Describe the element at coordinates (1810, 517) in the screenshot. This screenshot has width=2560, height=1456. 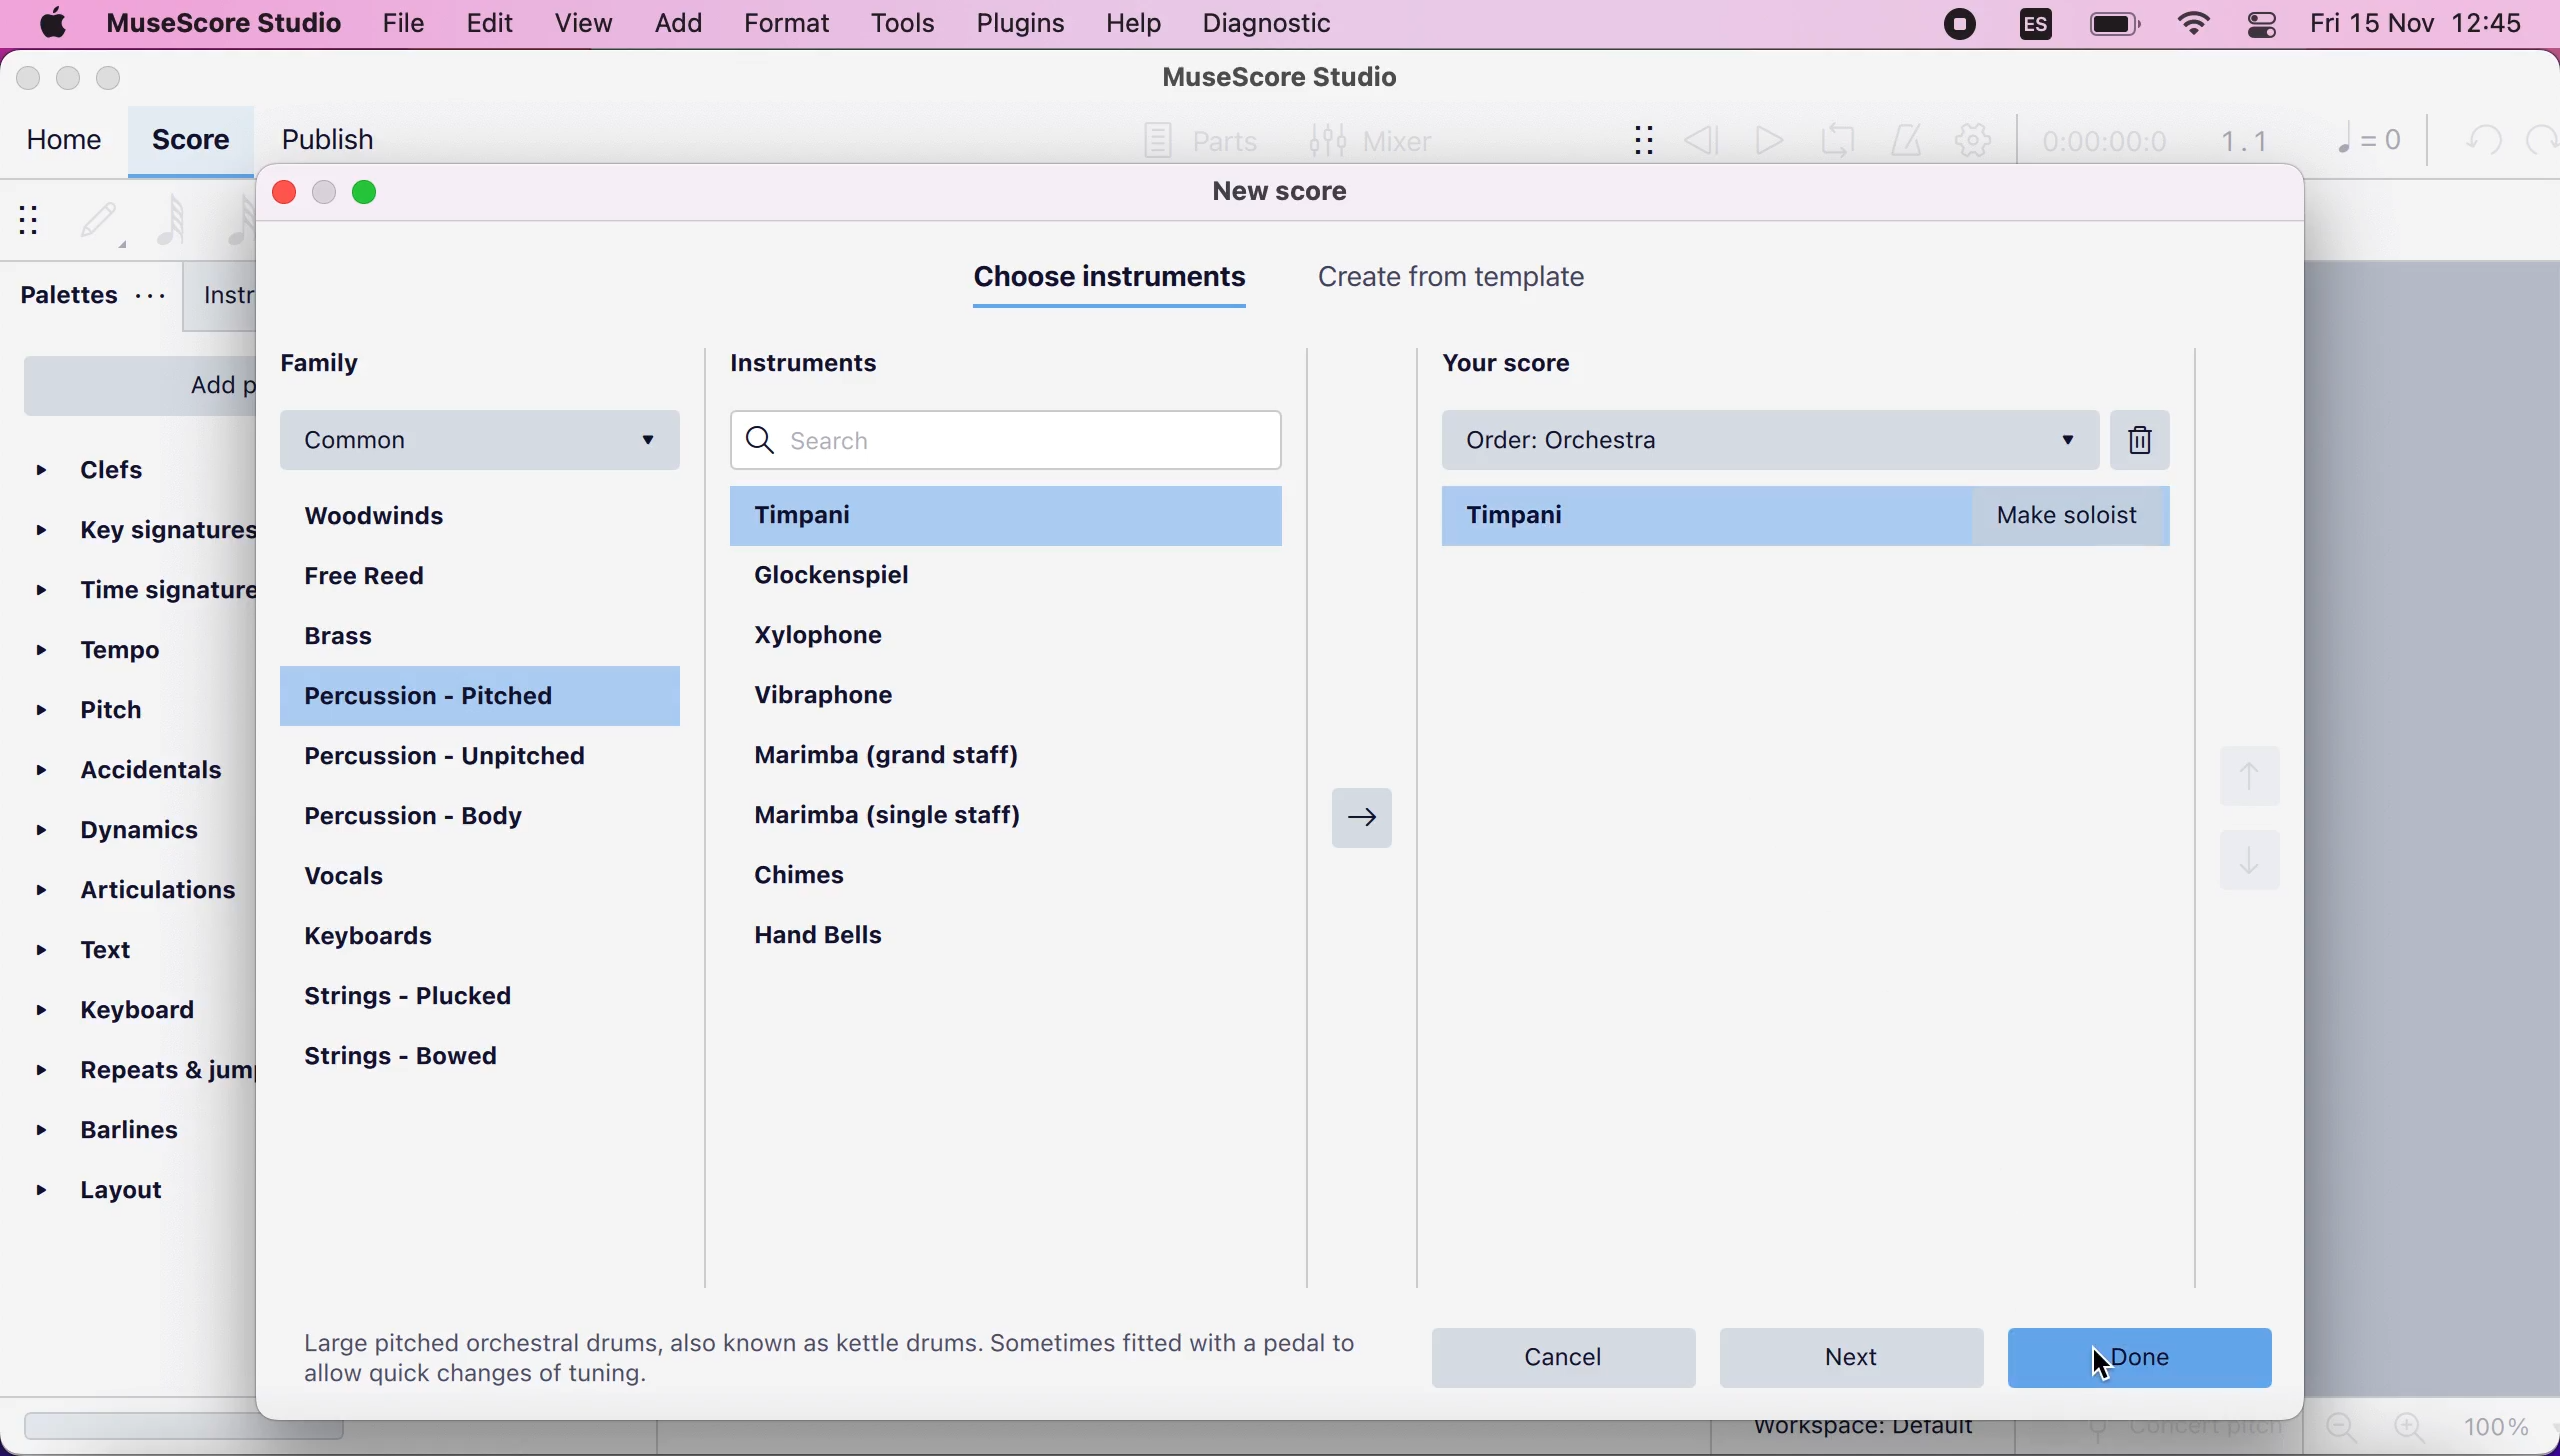
I see `timpani` at that location.